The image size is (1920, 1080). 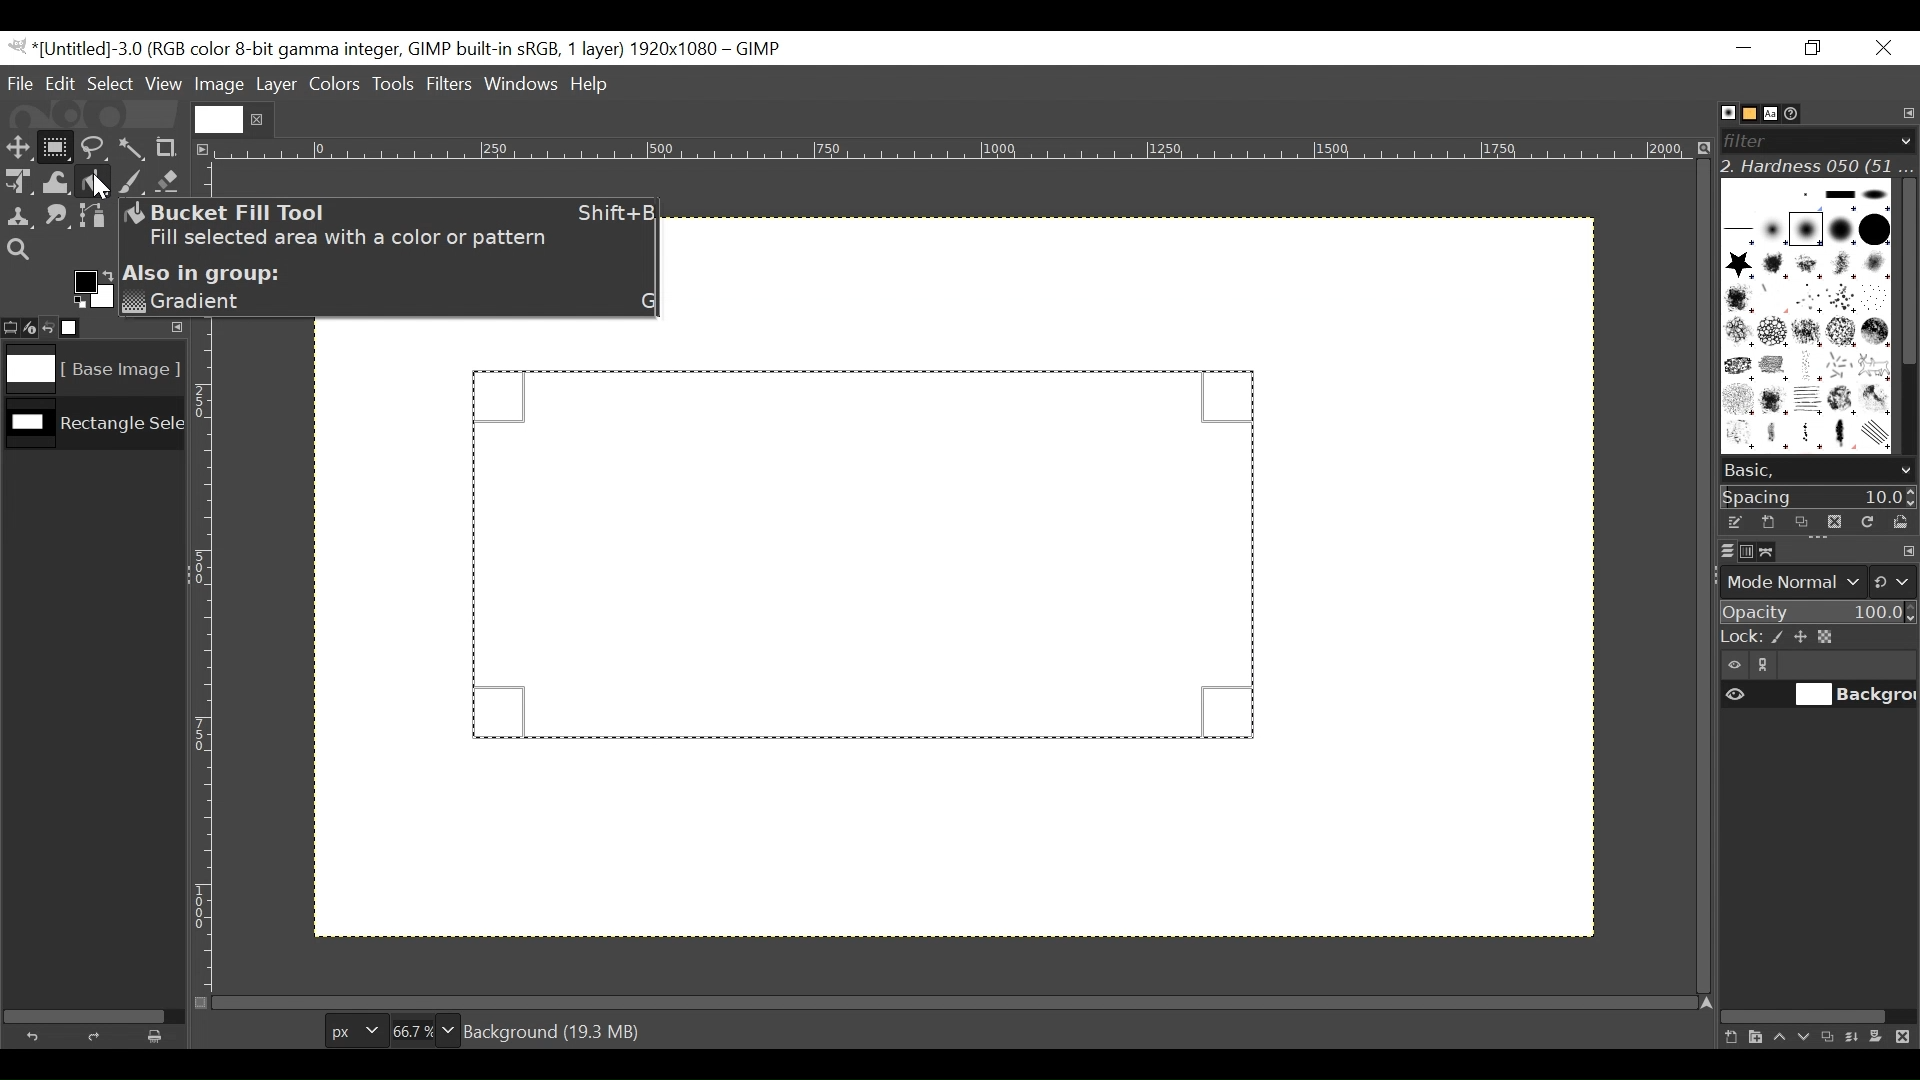 I want to click on Paths, so click(x=1772, y=552).